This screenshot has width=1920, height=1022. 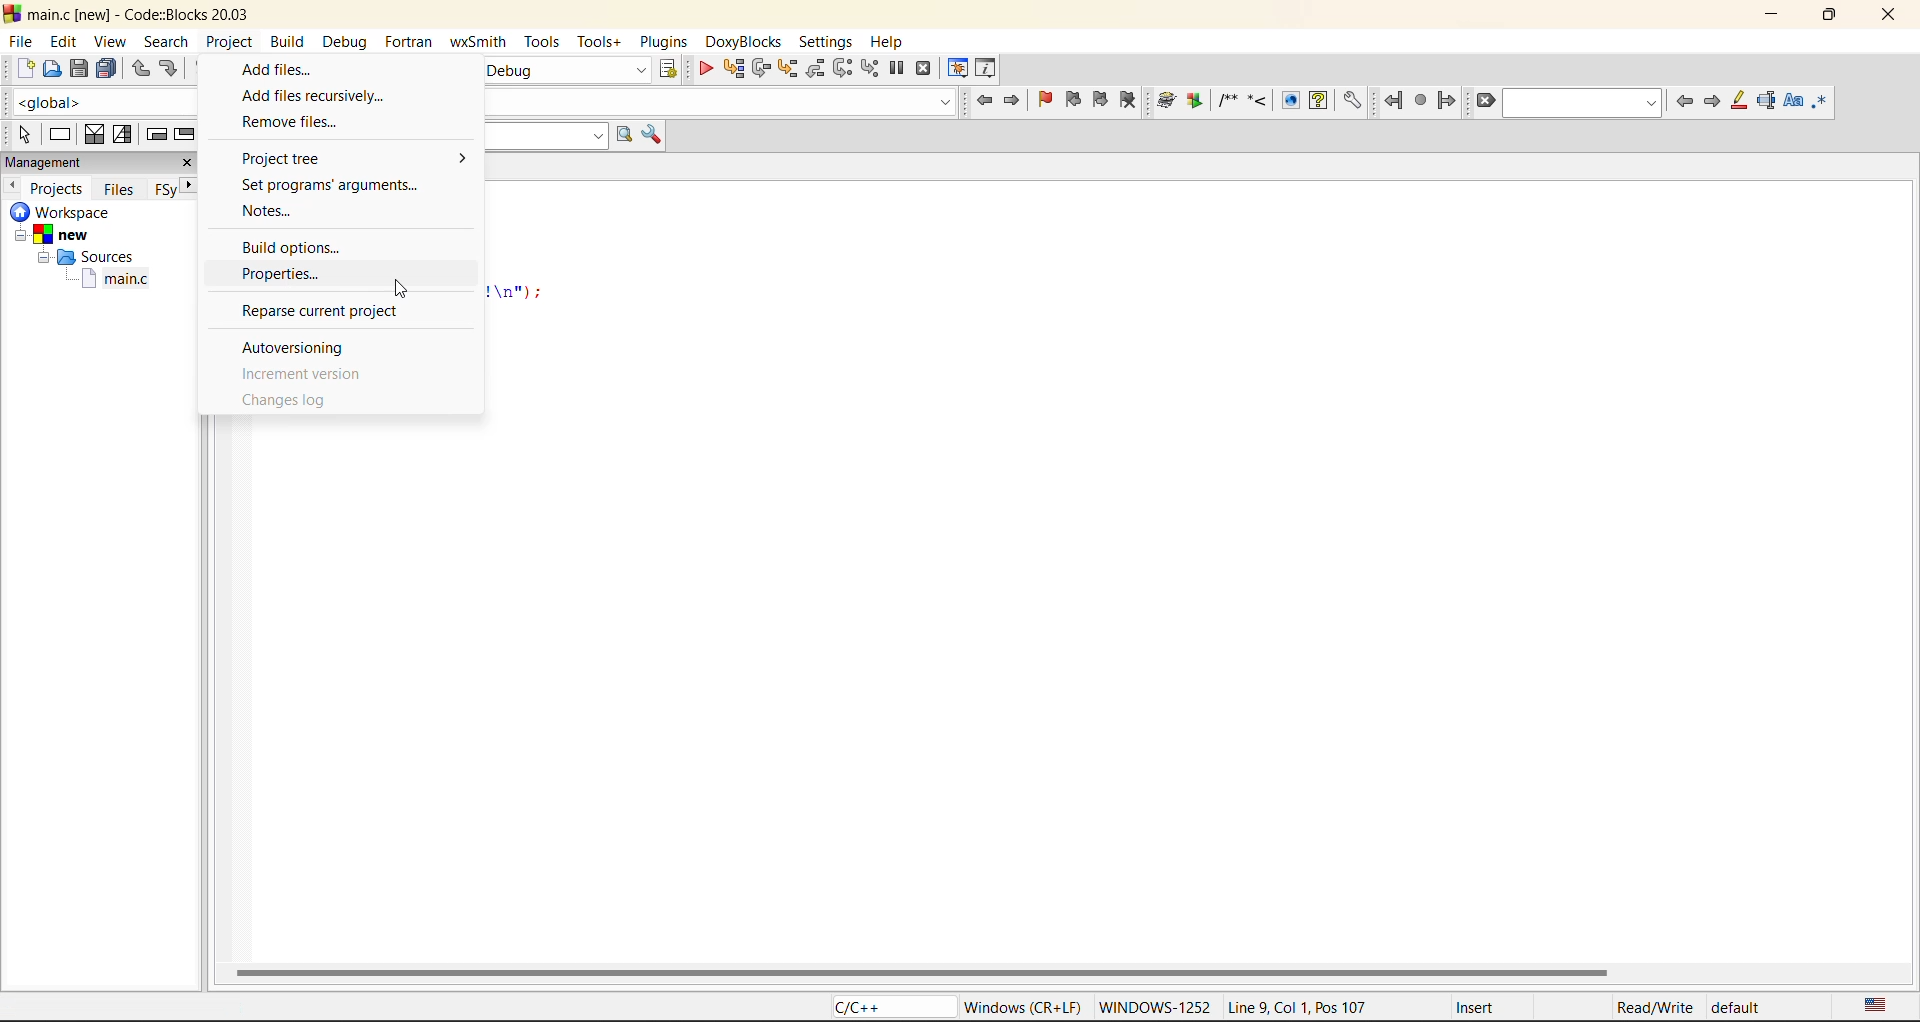 I want to click on remove files, so click(x=291, y=124).